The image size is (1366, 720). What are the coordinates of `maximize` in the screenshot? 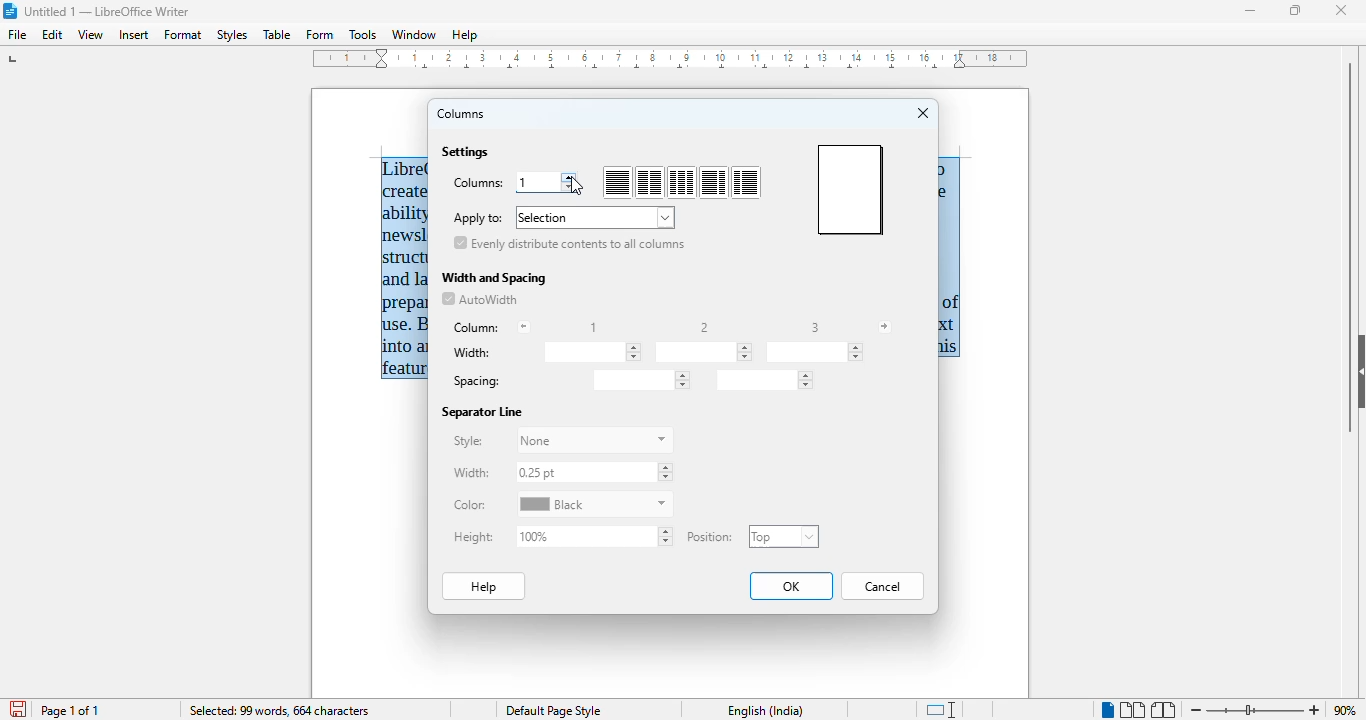 It's located at (1297, 10).